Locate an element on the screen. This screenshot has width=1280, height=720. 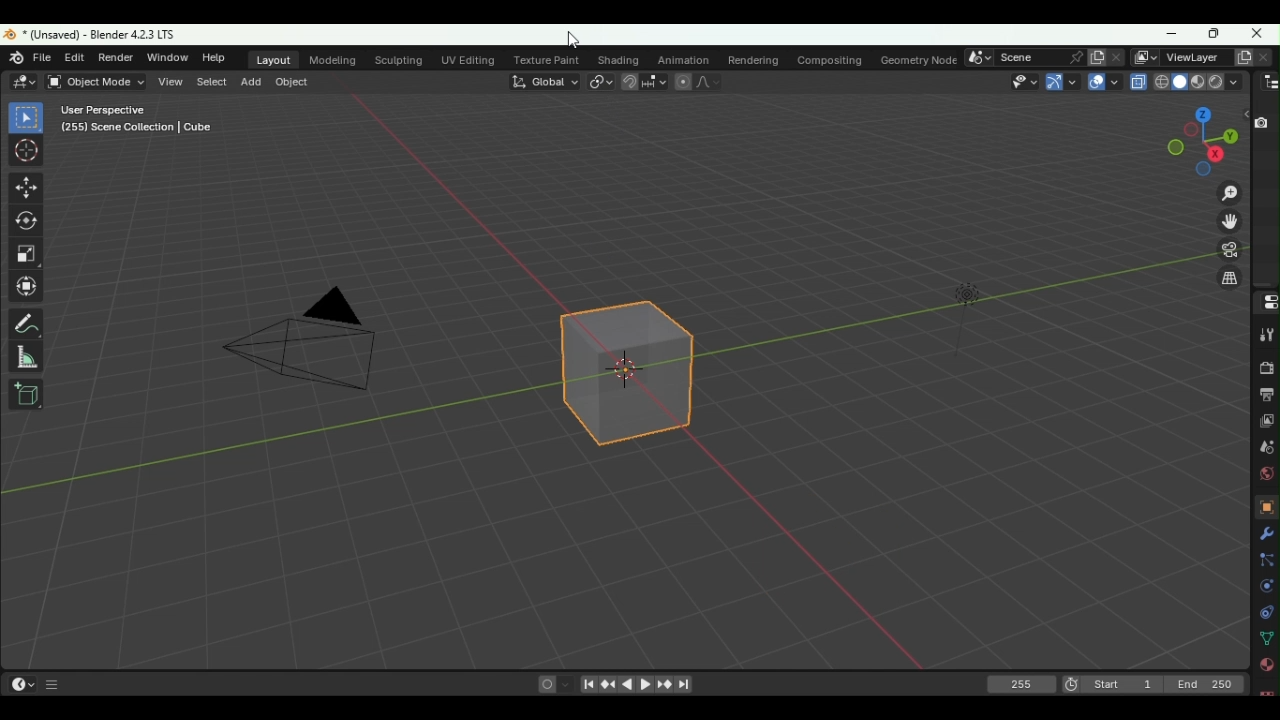
Move view is located at coordinates (1228, 222).